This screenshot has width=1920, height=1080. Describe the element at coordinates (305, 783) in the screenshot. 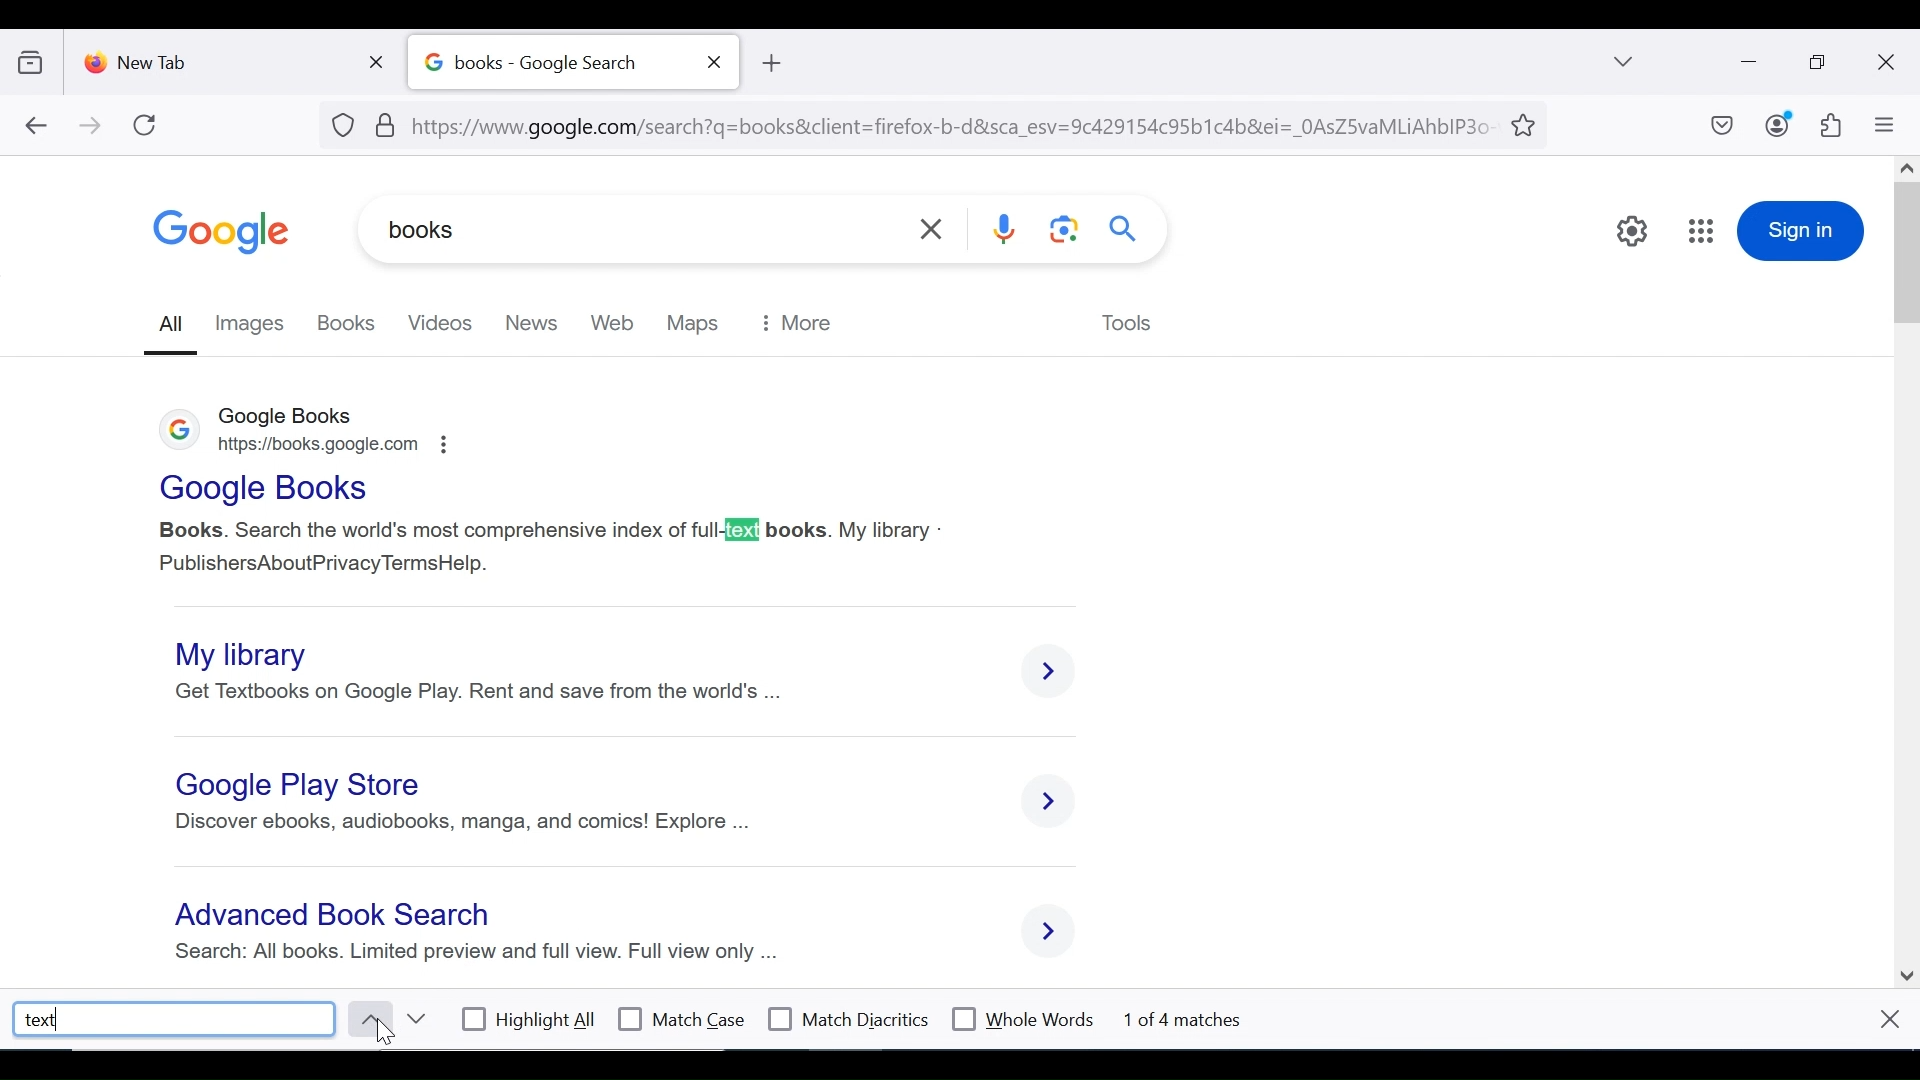

I see `Google Play Store` at that location.